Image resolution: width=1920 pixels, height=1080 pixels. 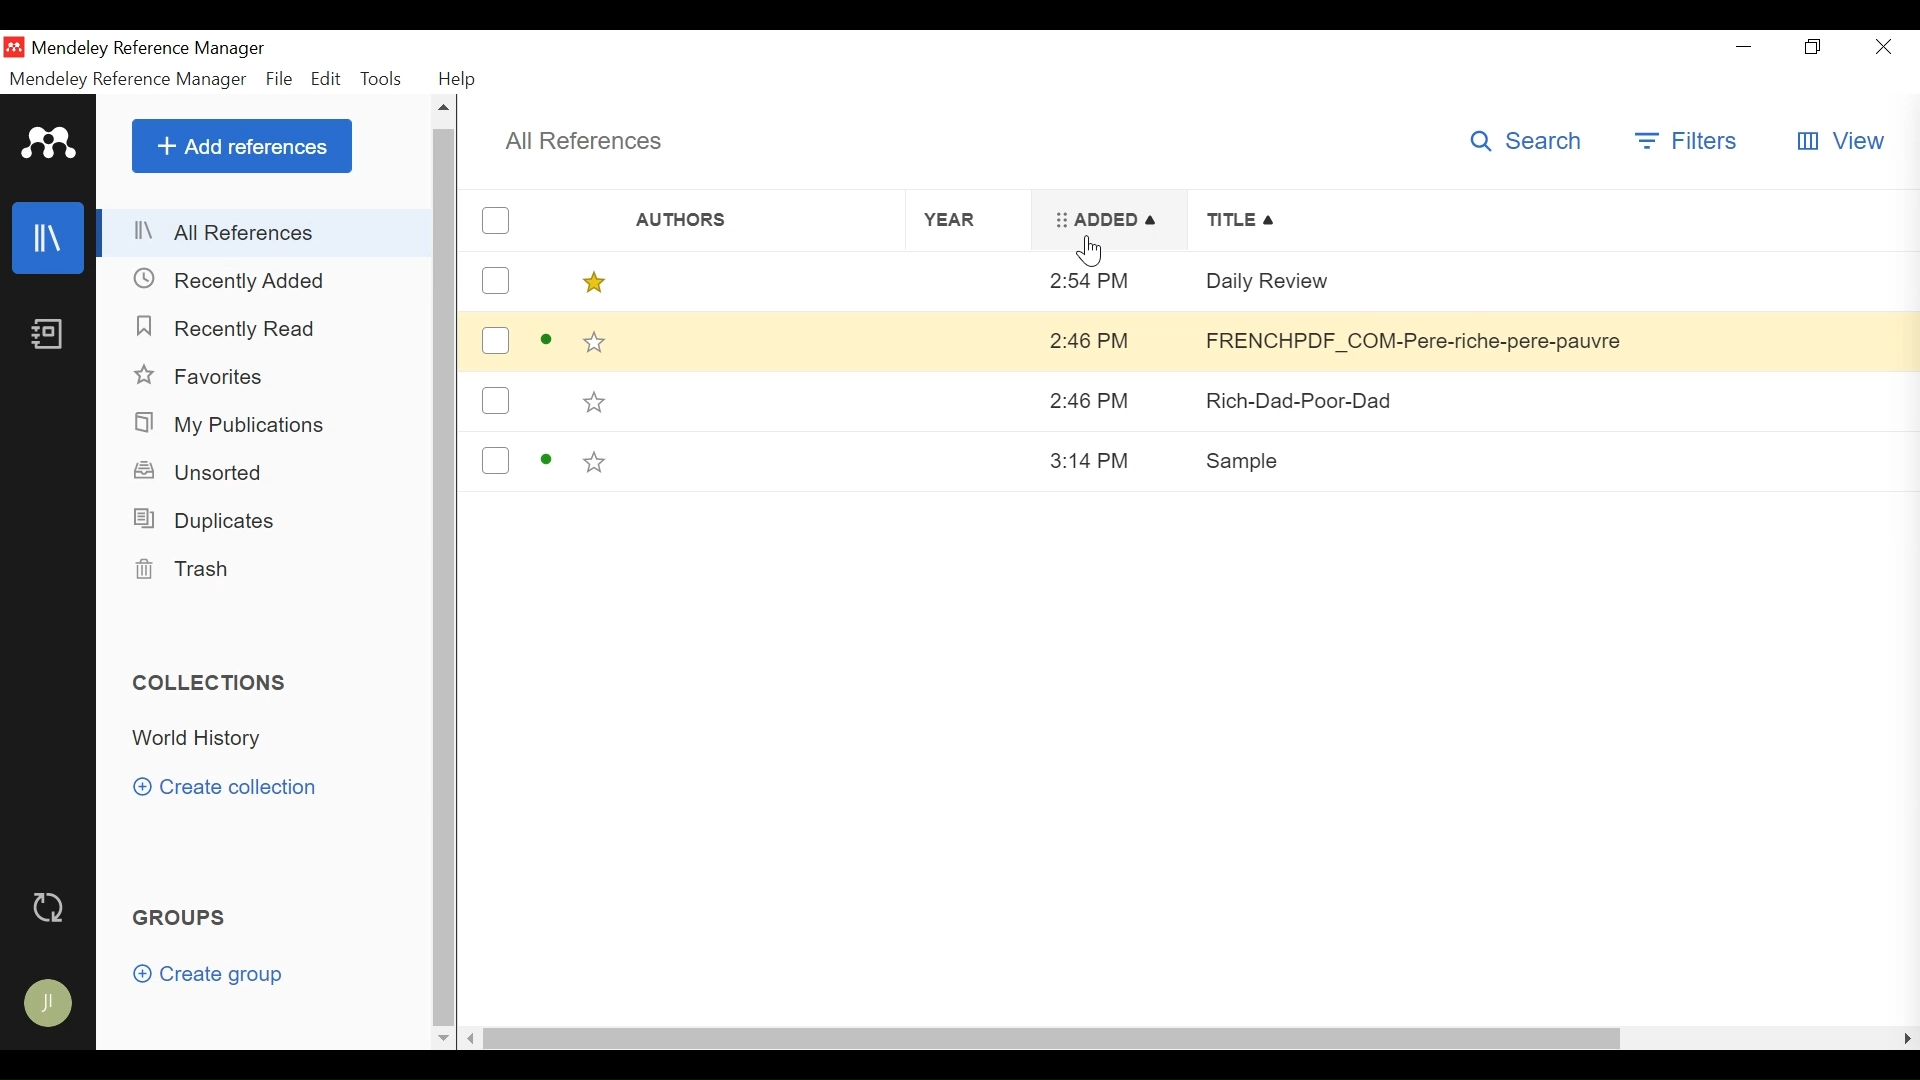 What do you see at coordinates (1103, 461) in the screenshot?
I see `3:14 PM` at bounding box center [1103, 461].